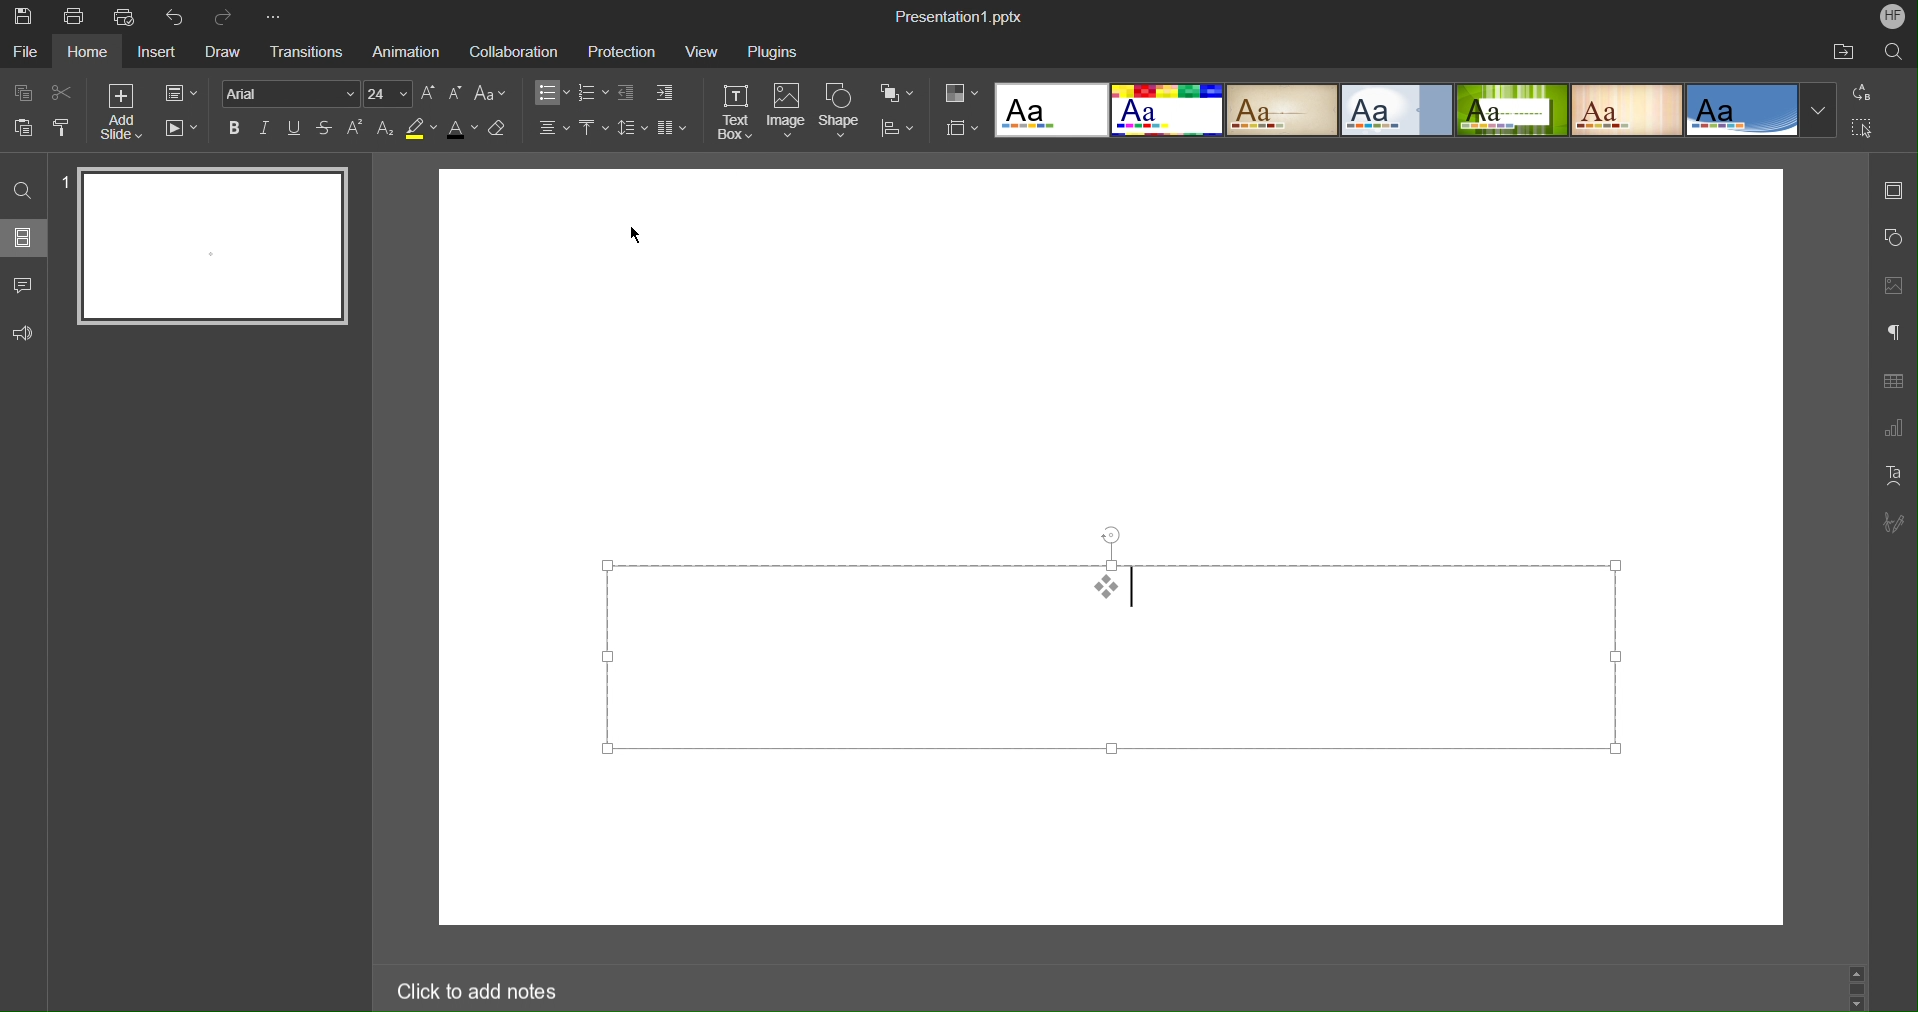 This screenshot has width=1918, height=1012. I want to click on Draw, so click(223, 53).